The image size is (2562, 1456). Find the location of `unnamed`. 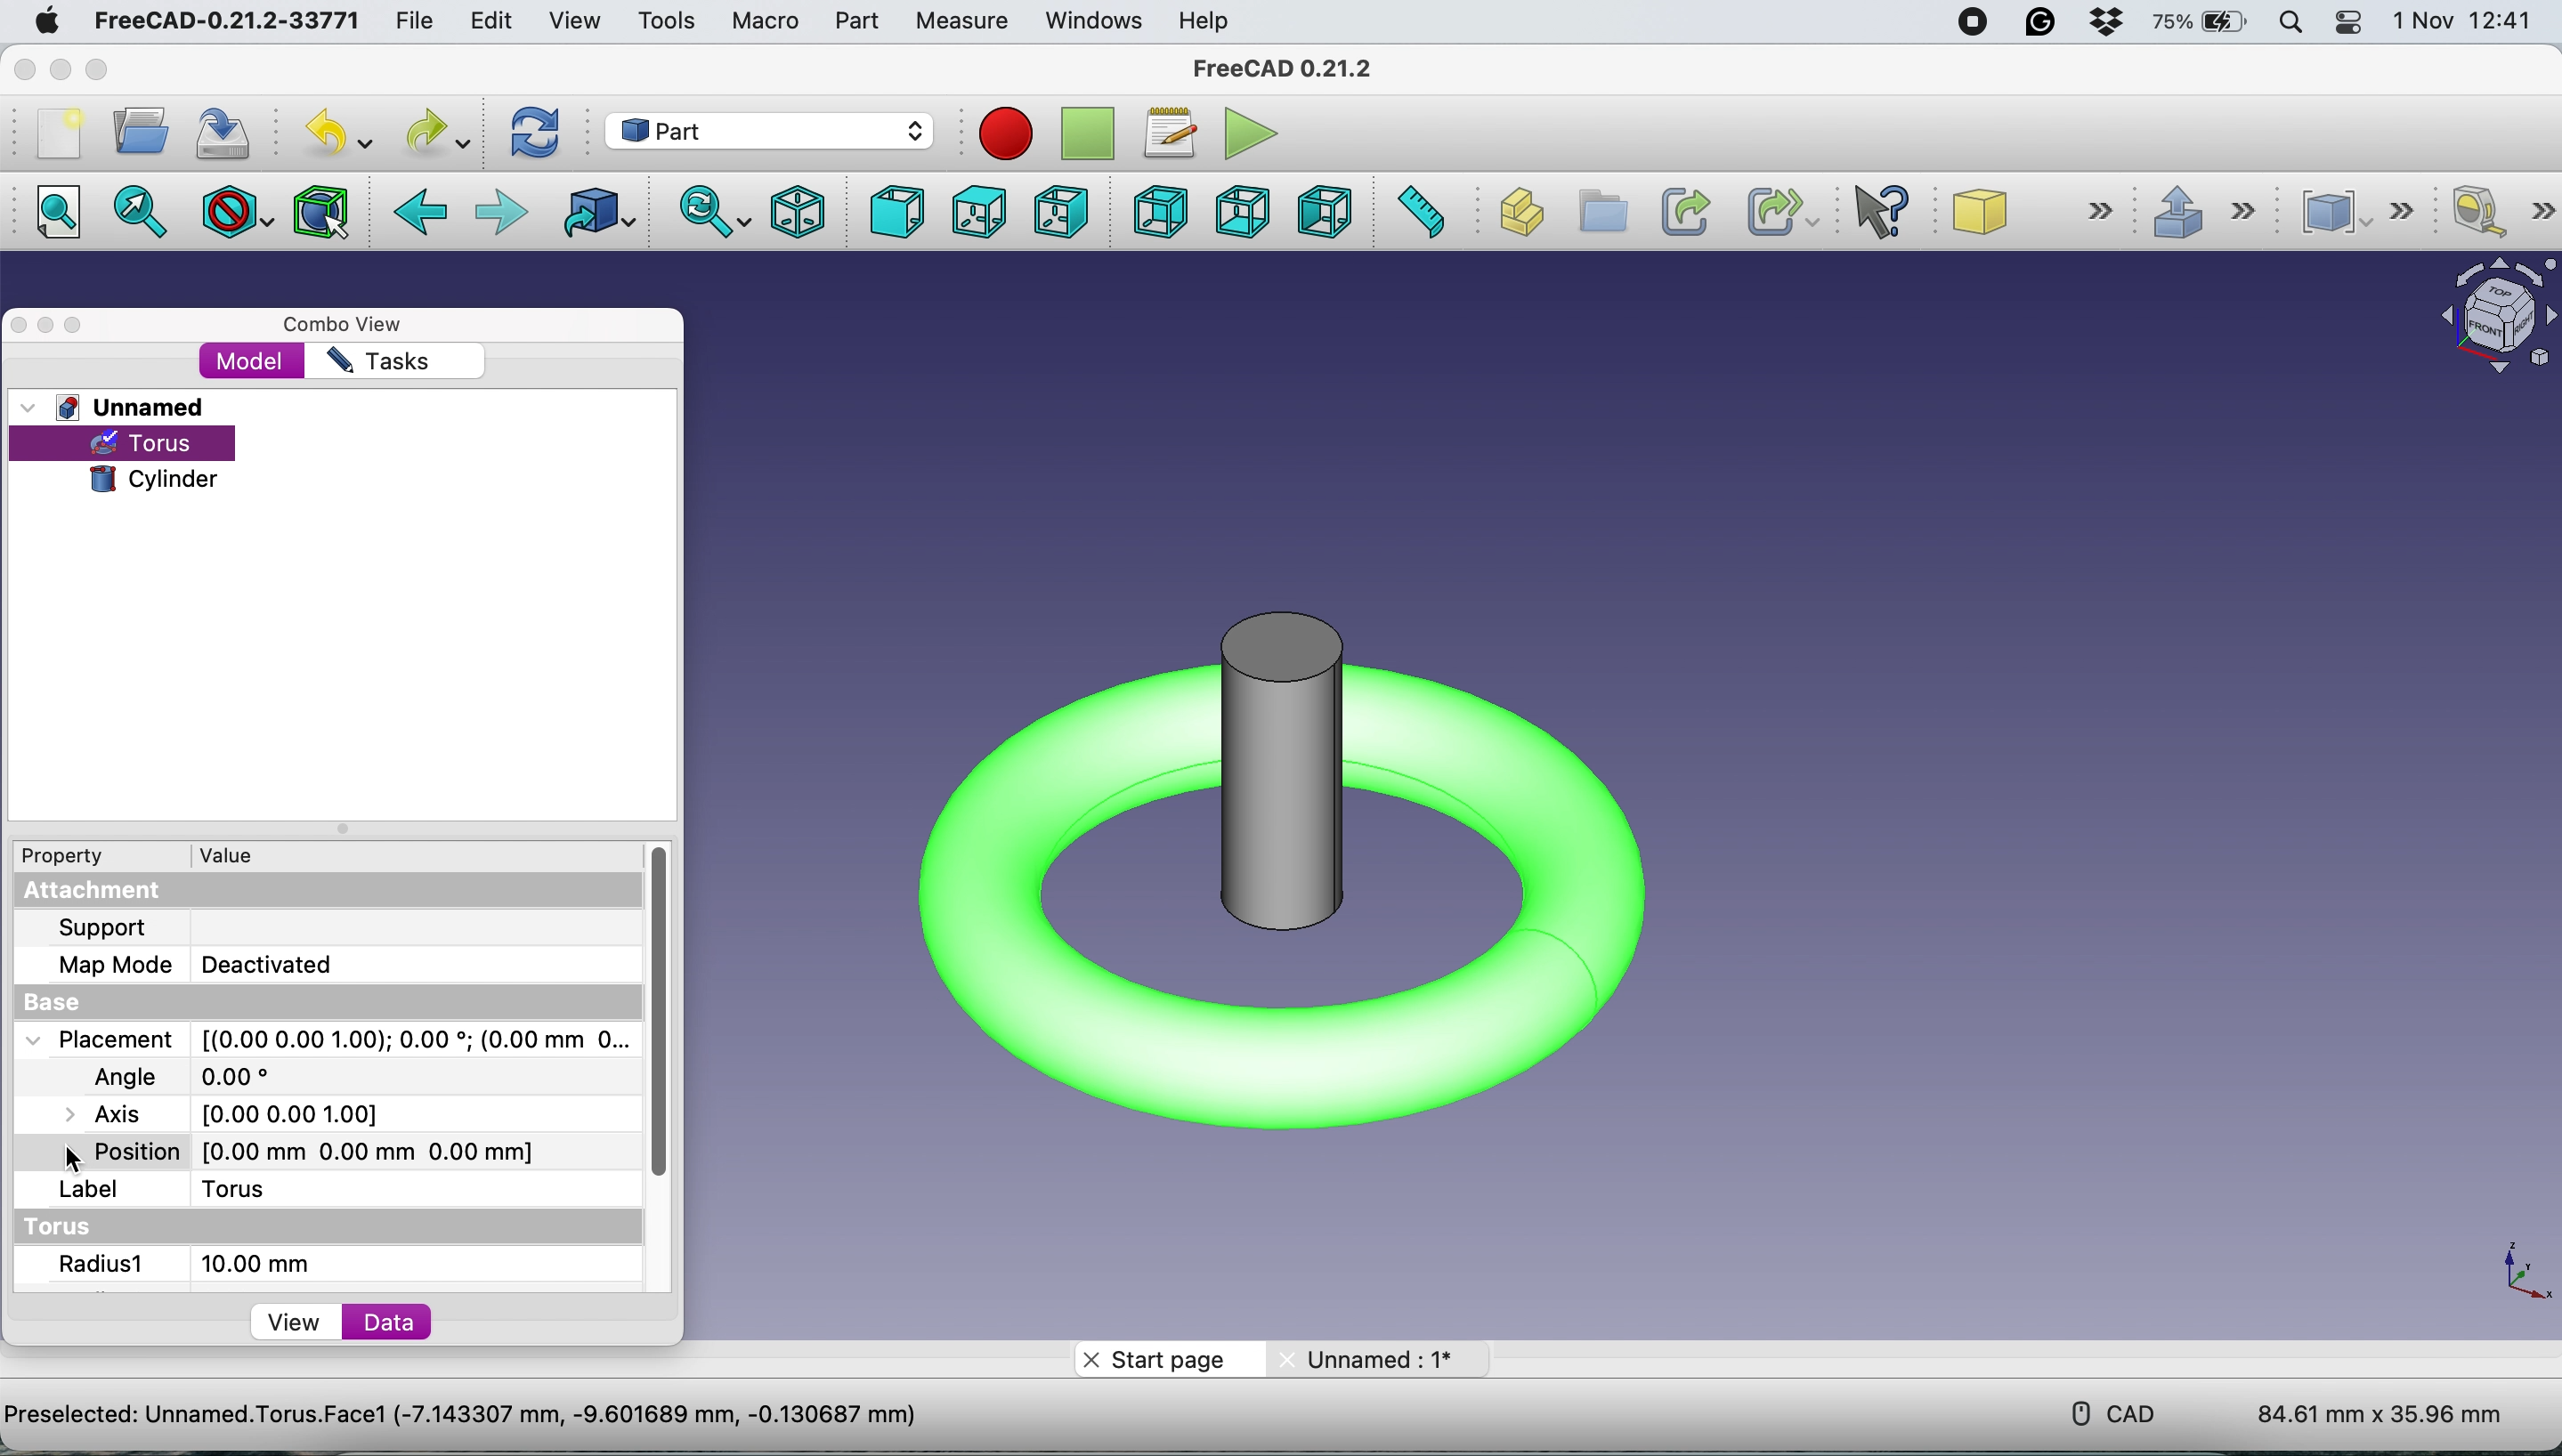

unnamed is located at coordinates (1390, 1359).